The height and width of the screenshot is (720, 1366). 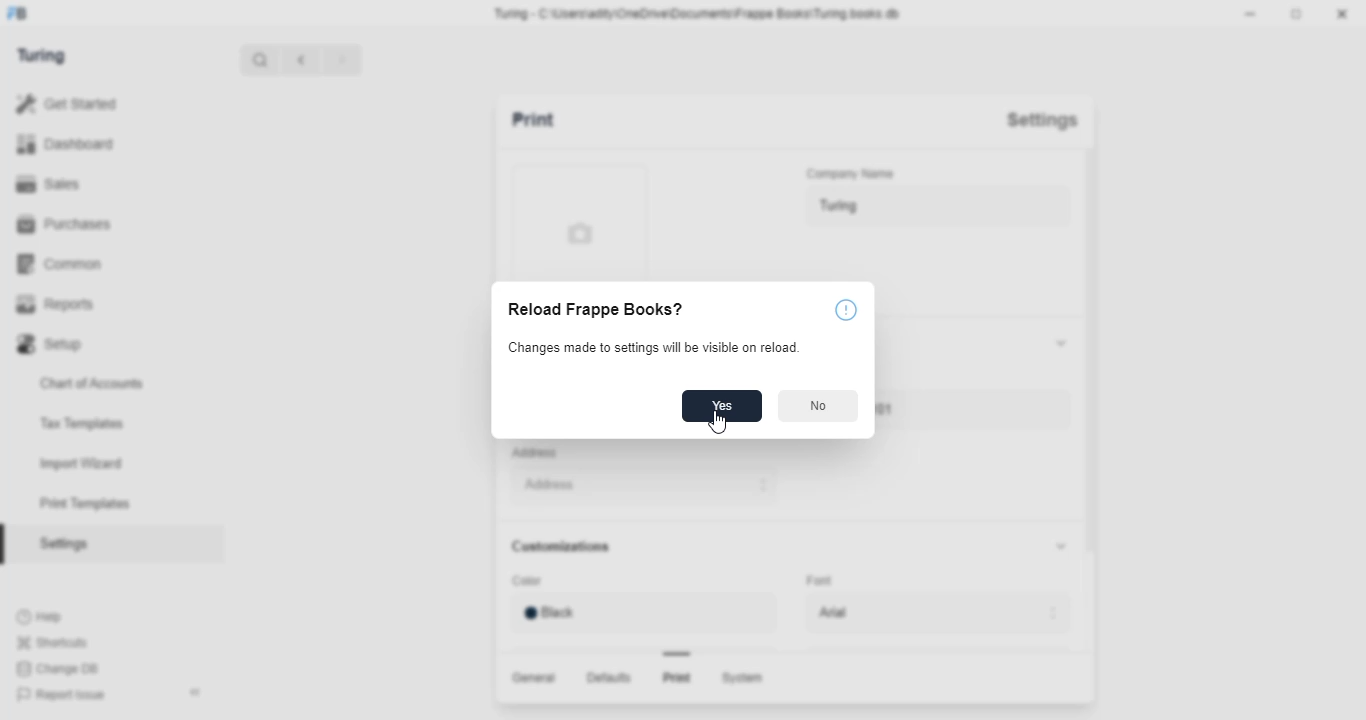 What do you see at coordinates (108, 262) in the screenshot?
I see `Common` at bounding box center [108, 262].